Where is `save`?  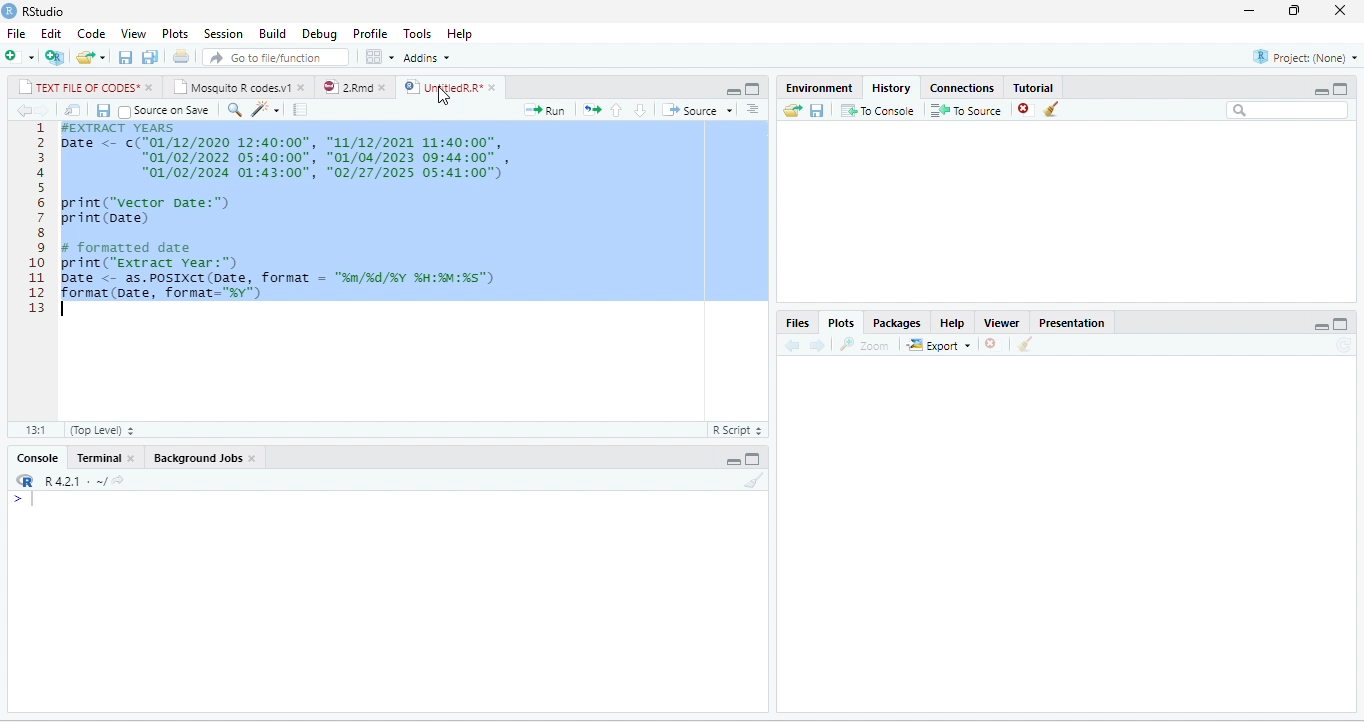 save is located at coordinates (817, 110).